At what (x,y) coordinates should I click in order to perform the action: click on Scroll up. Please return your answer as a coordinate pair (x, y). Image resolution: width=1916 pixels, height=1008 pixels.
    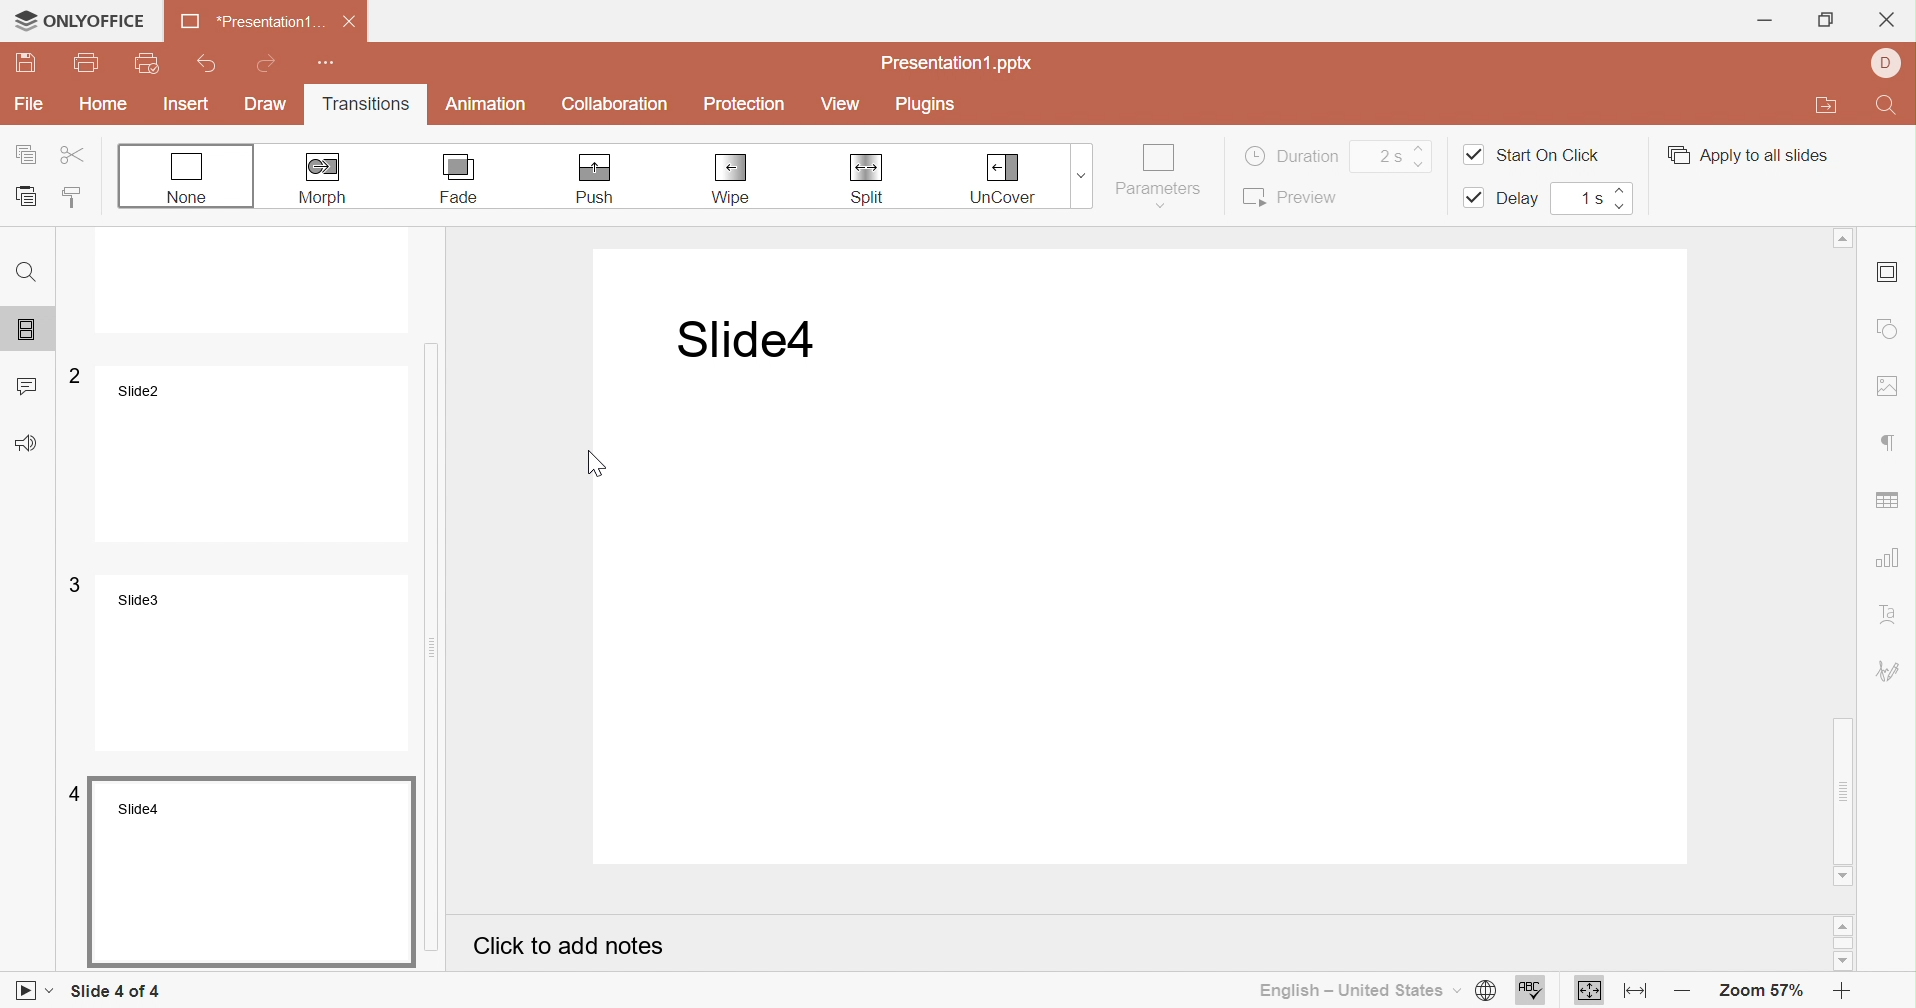
    Looking at the image, I should click on (1843, 929).